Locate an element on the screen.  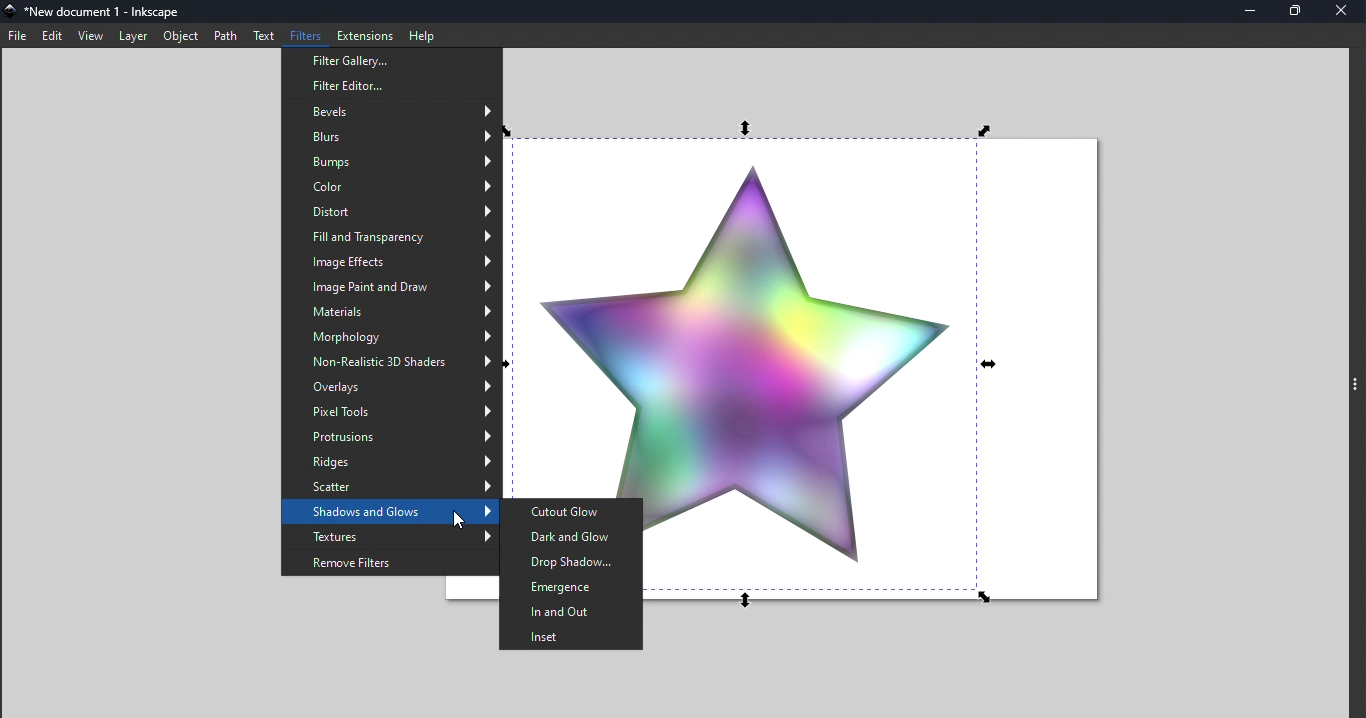
view is located at coordinates (89, 35).